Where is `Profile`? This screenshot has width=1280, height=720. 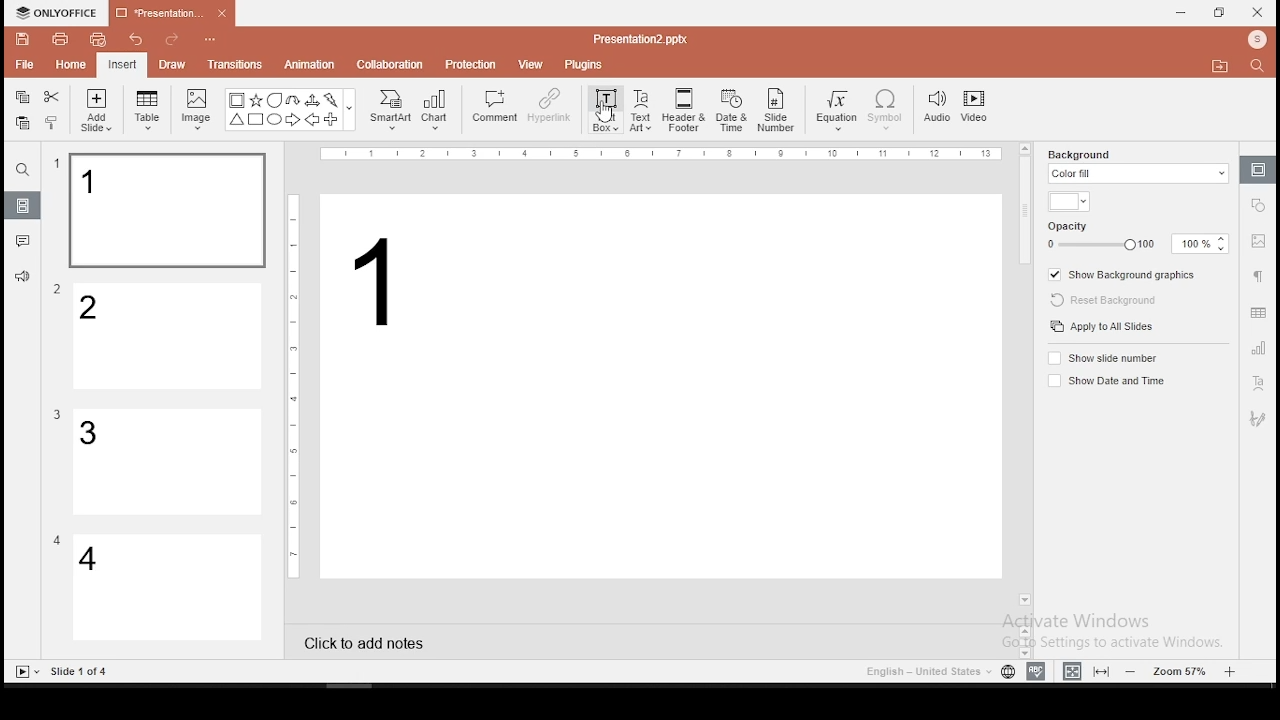
Profile is located at coordinates (1259, 40).